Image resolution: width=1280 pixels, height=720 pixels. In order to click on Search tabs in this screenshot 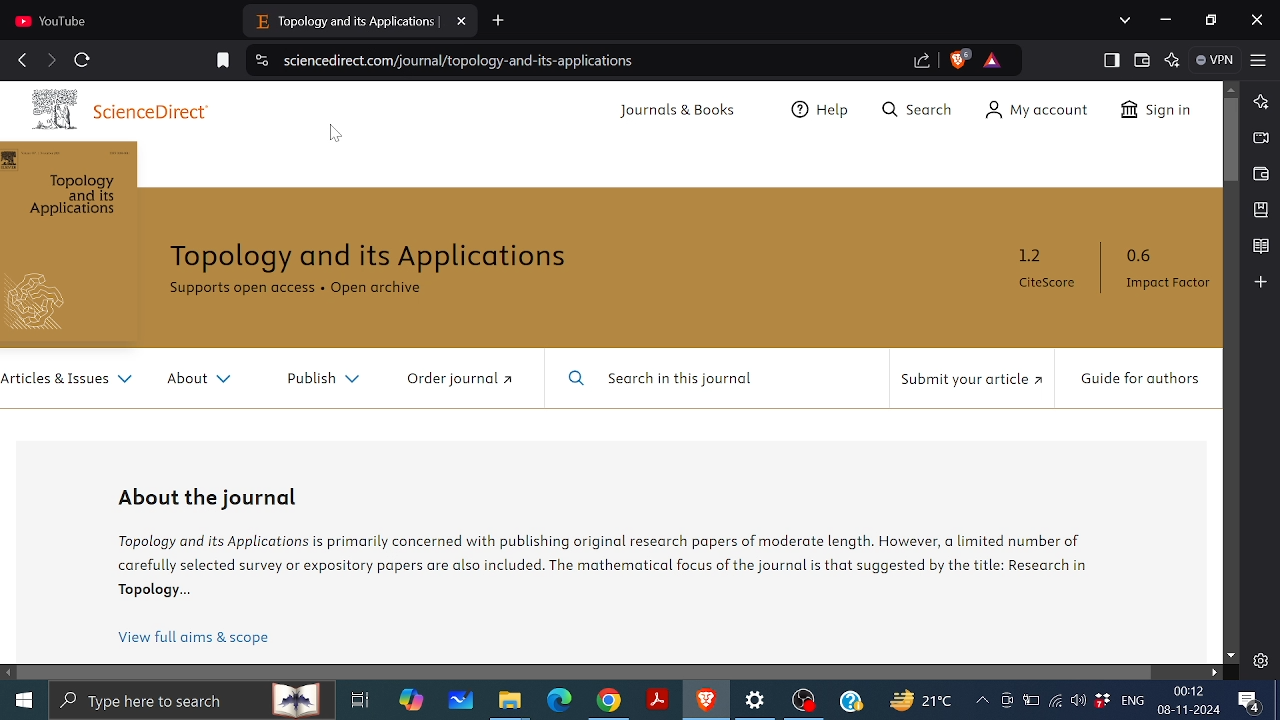, I will do `click(1127, 20)`.